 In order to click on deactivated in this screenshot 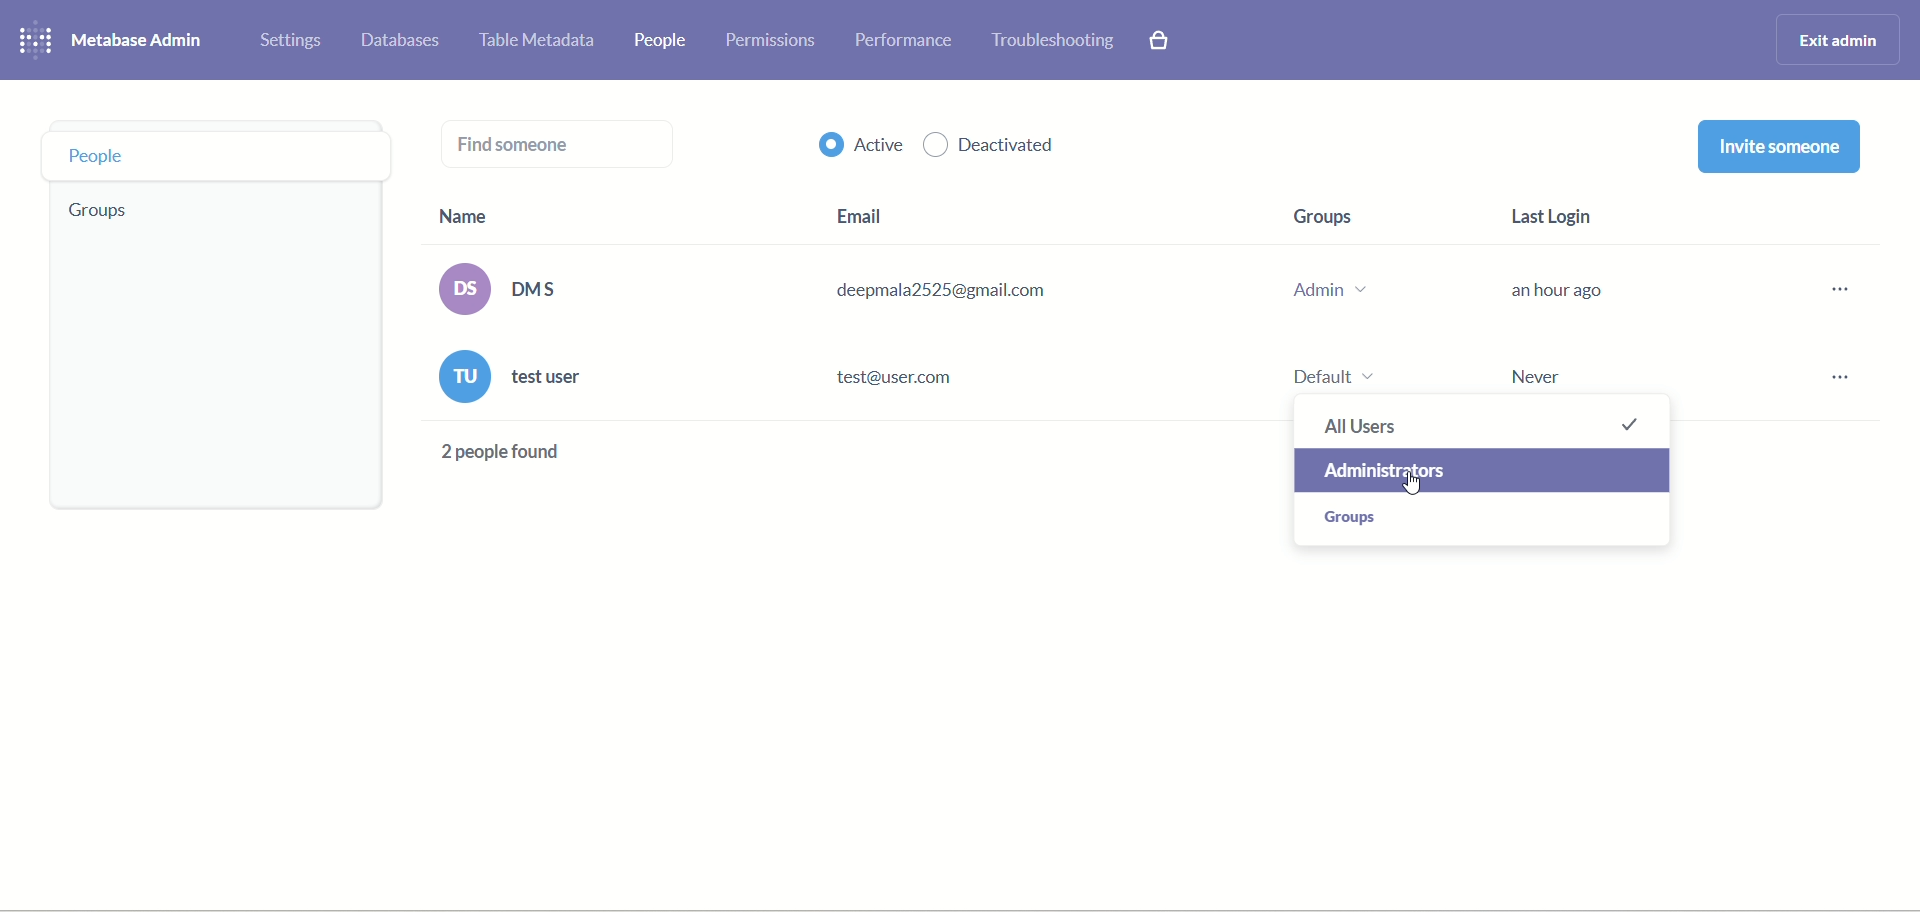, I will do `click(993, 147)`.